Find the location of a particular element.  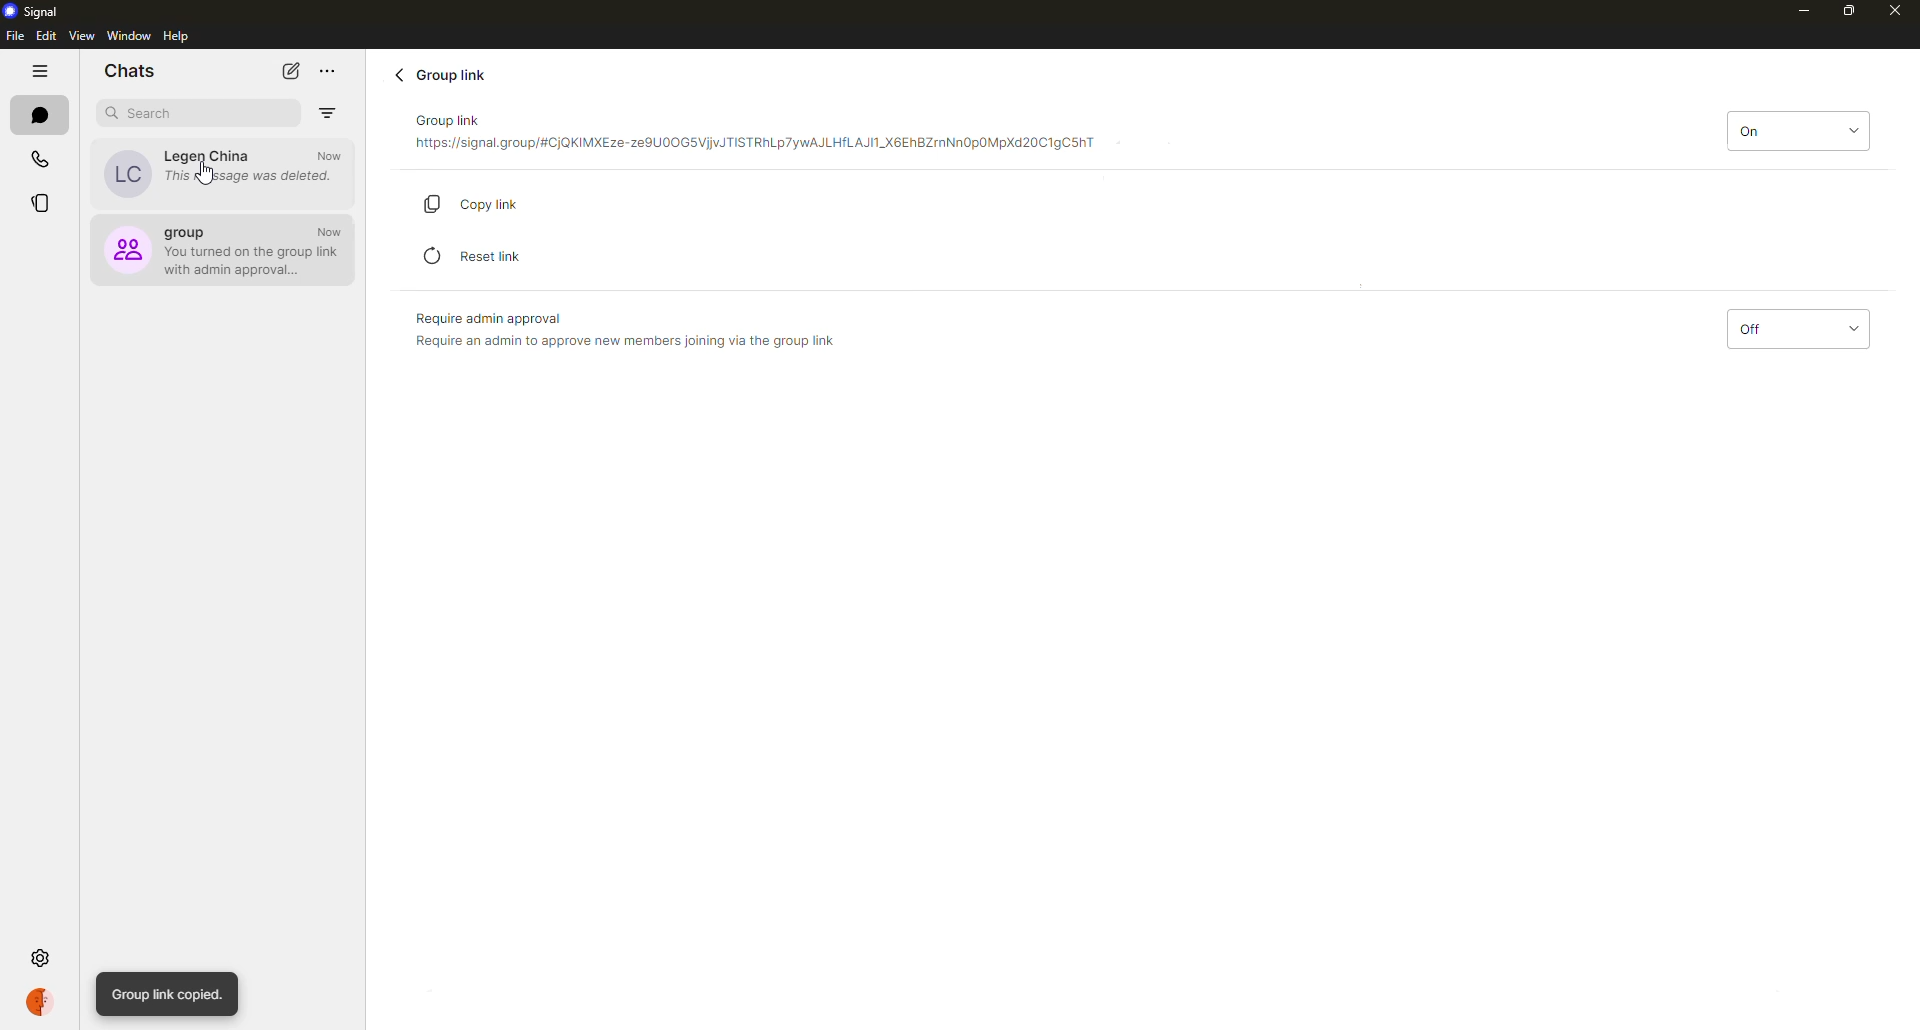

help is located at coordinates (179, 37).